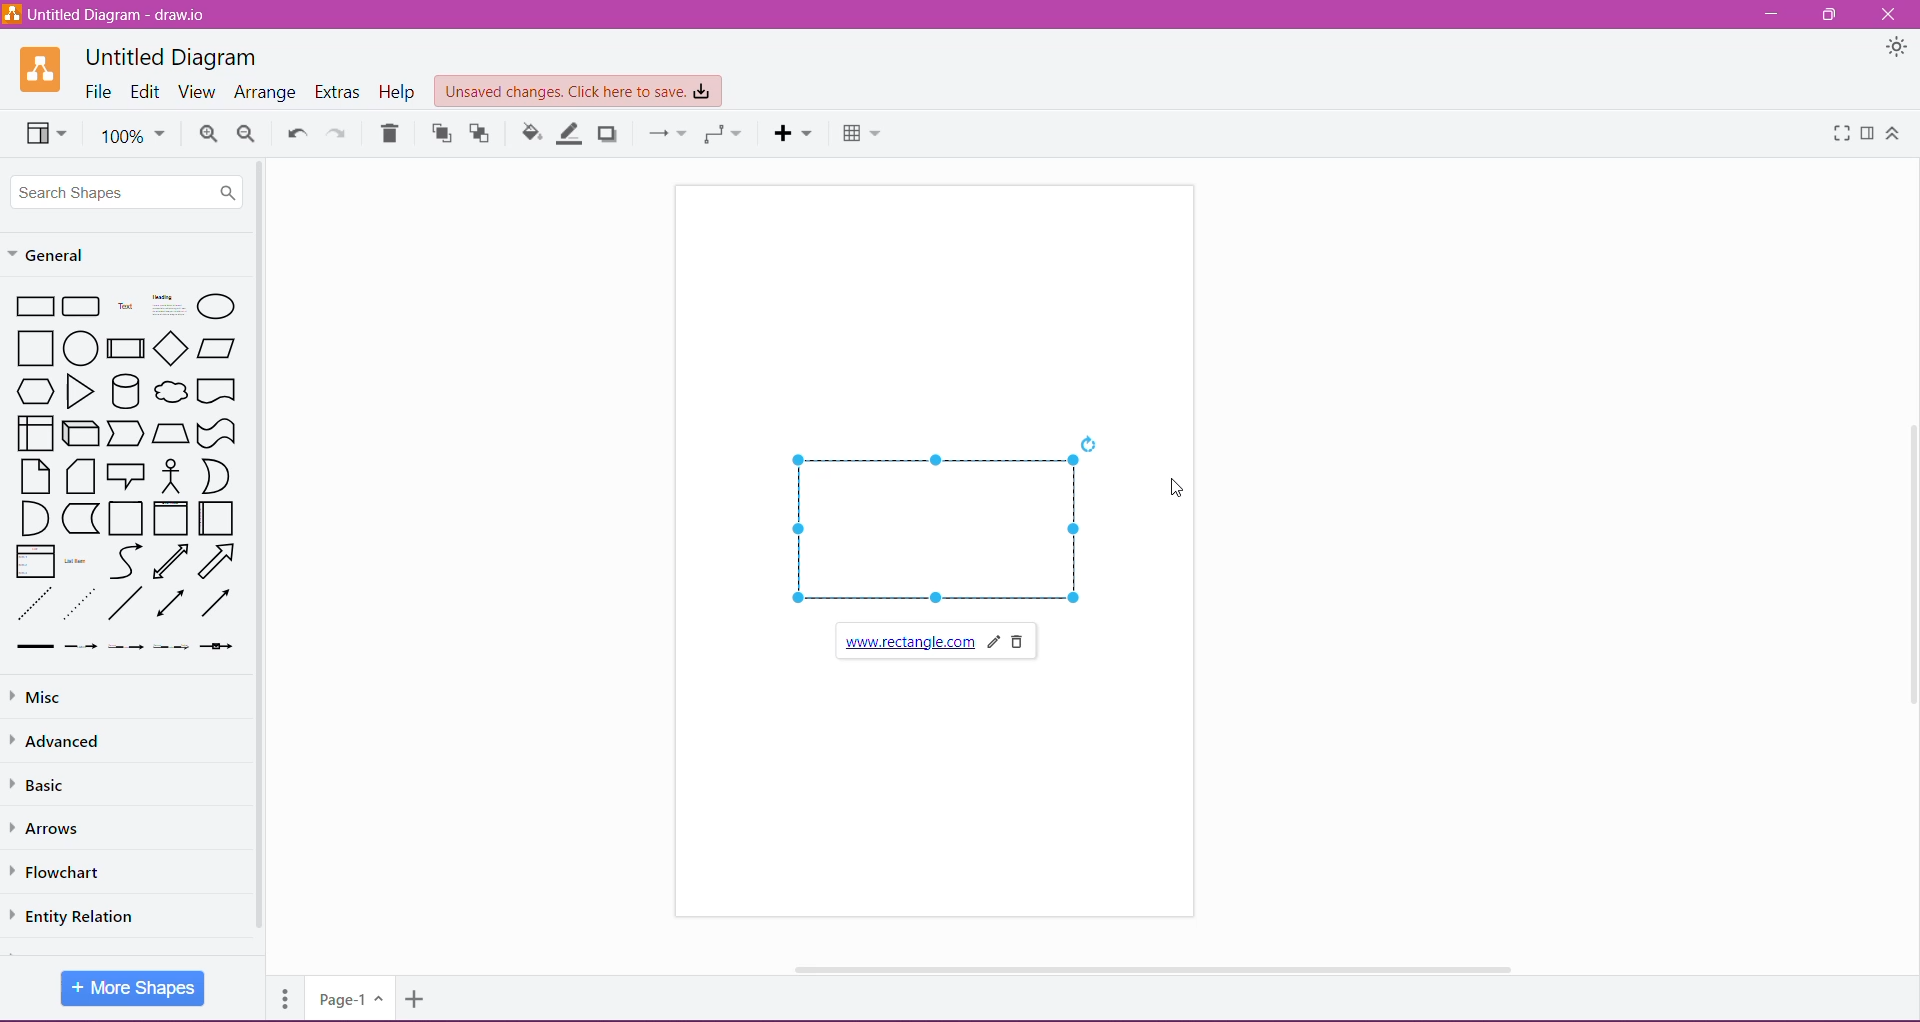 Image resolution: width=1920 pixels, height=1022 pixels. I want to click on Appearance, so click(1897, 48).